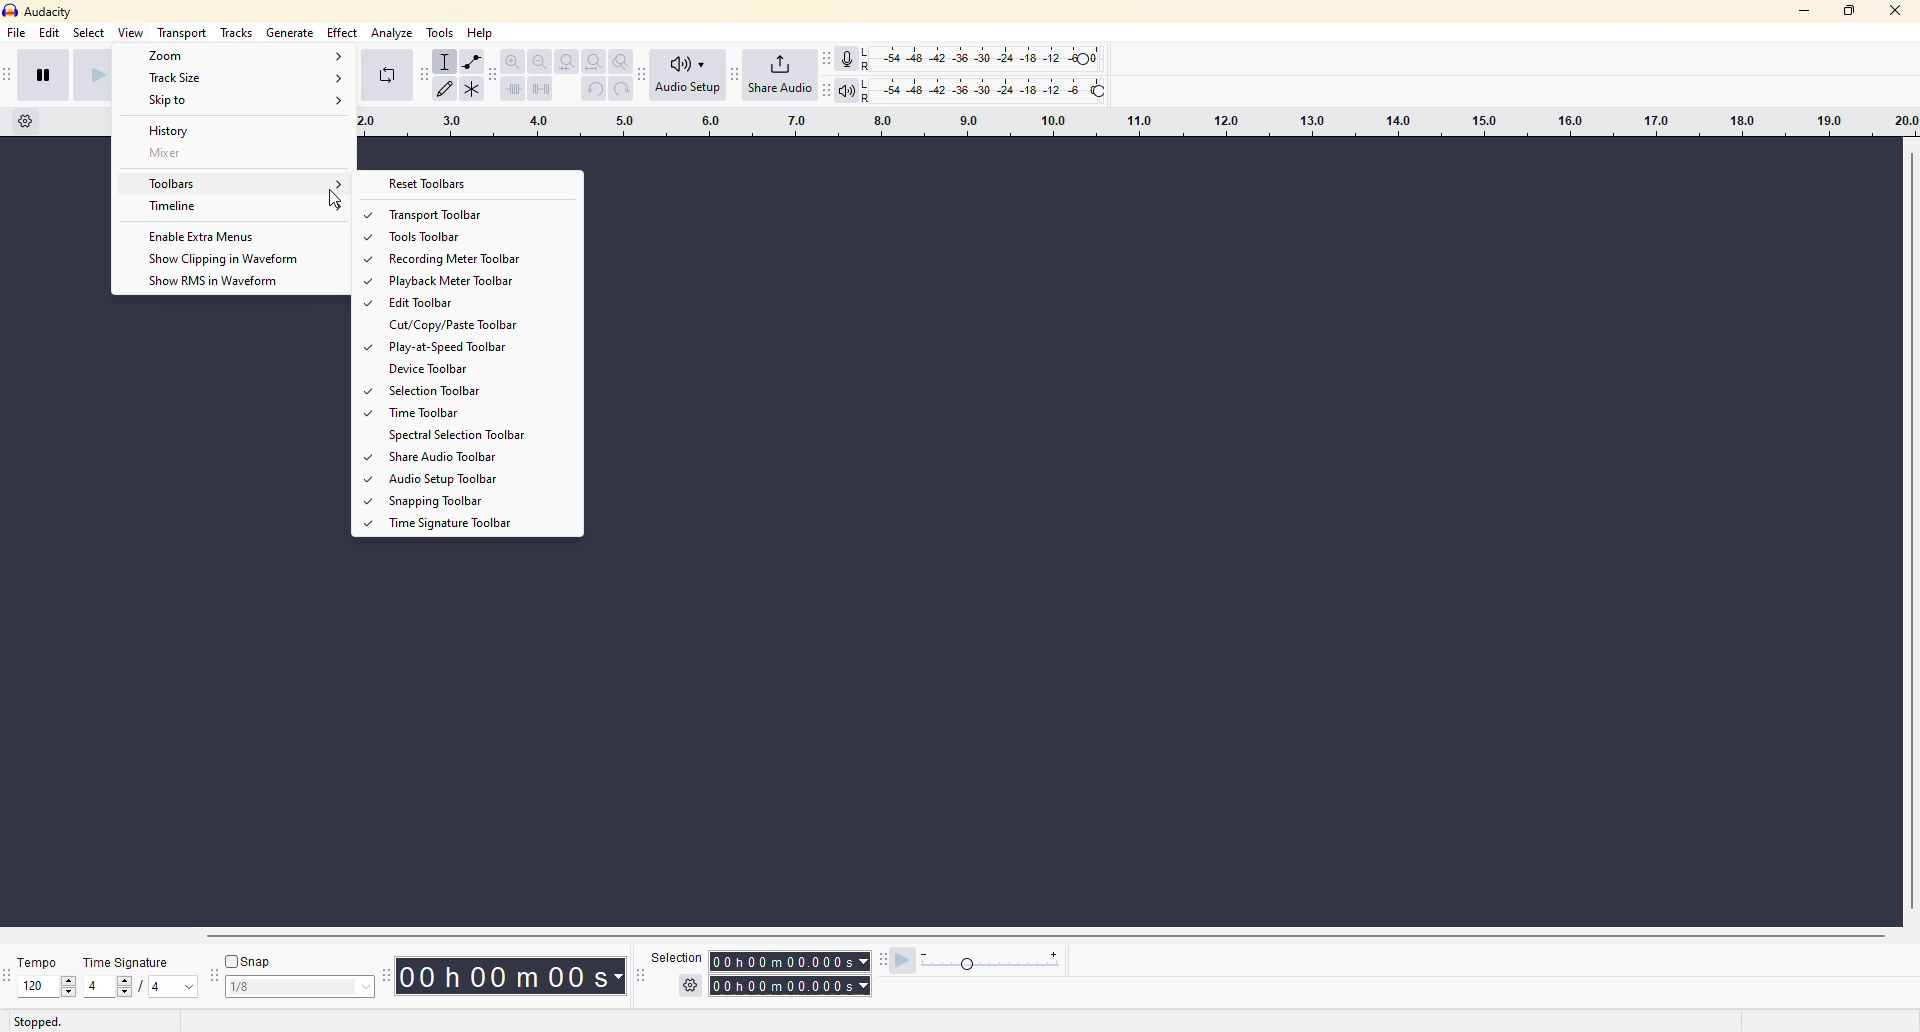 The image size is (1920, 1032). Describe the element at coordinates (458, 323) in the screenshot. I see `cut/copy/paste` at that location.